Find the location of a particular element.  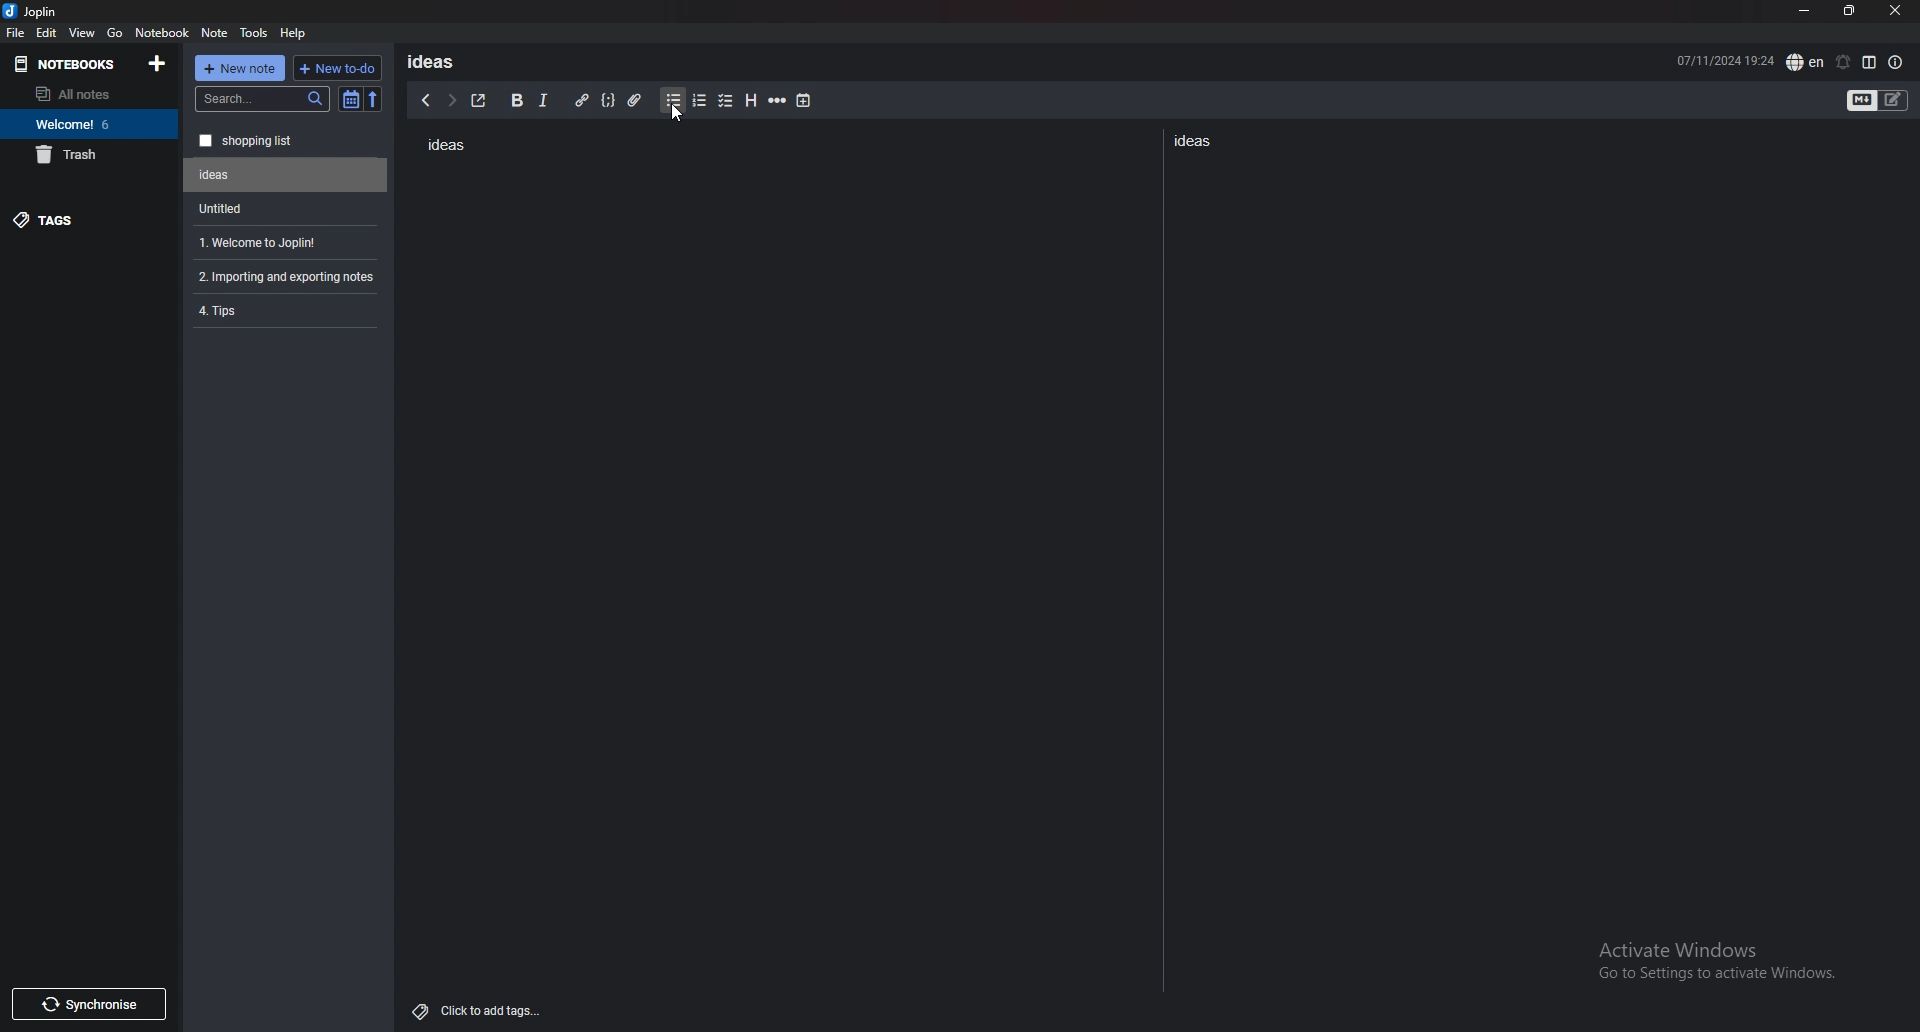

next is located at coordinates (451, 100).